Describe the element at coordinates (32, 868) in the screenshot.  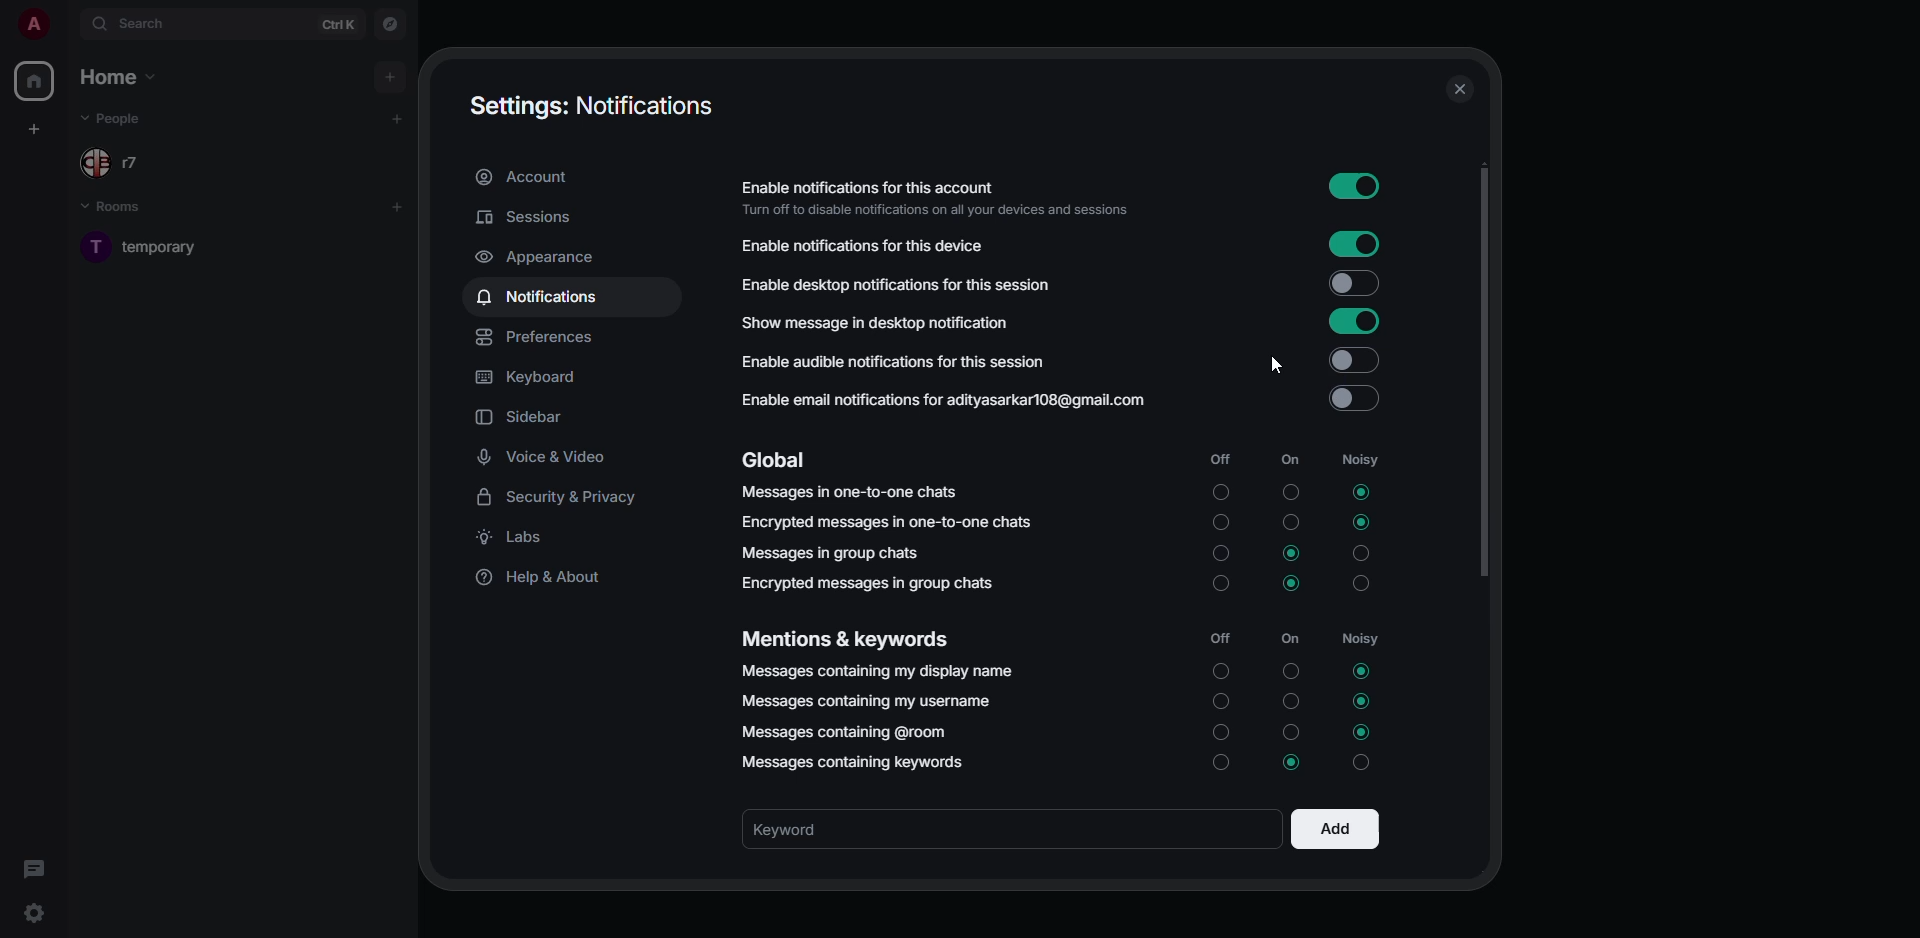
I see `threads` at that location.